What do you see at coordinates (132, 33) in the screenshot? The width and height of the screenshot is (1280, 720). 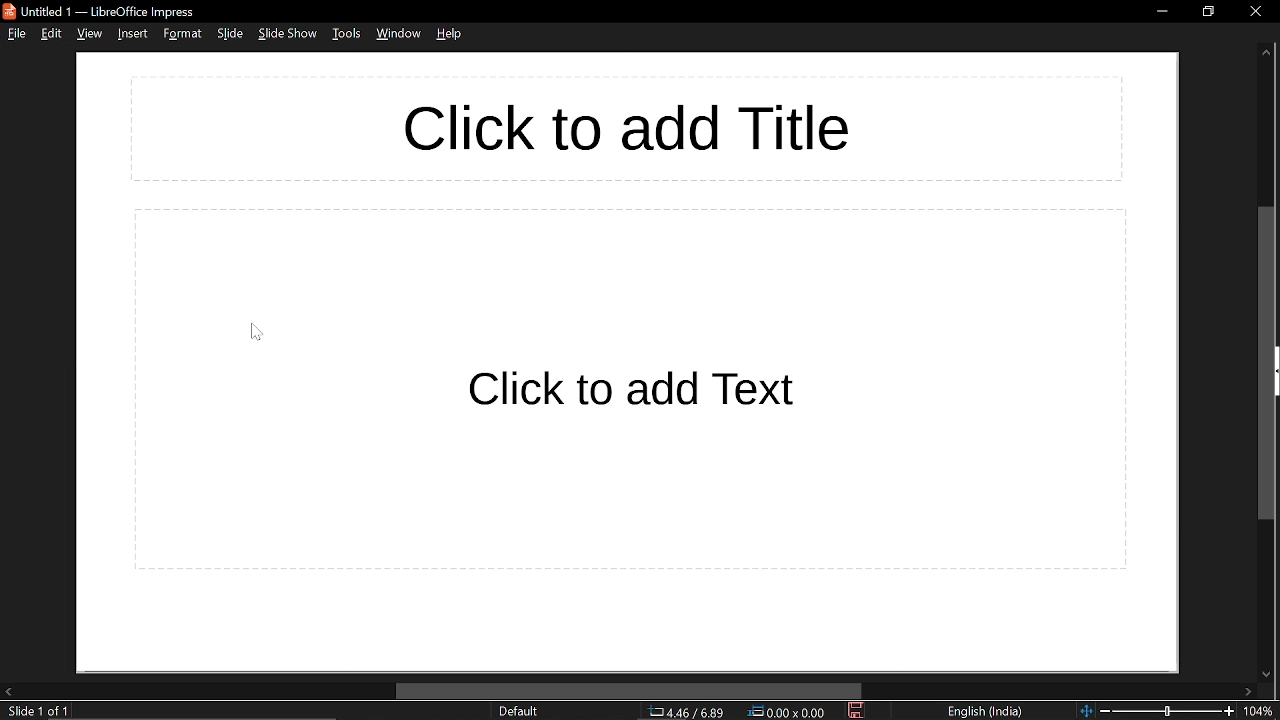 I see `insert` at bounding box center [132, 33].